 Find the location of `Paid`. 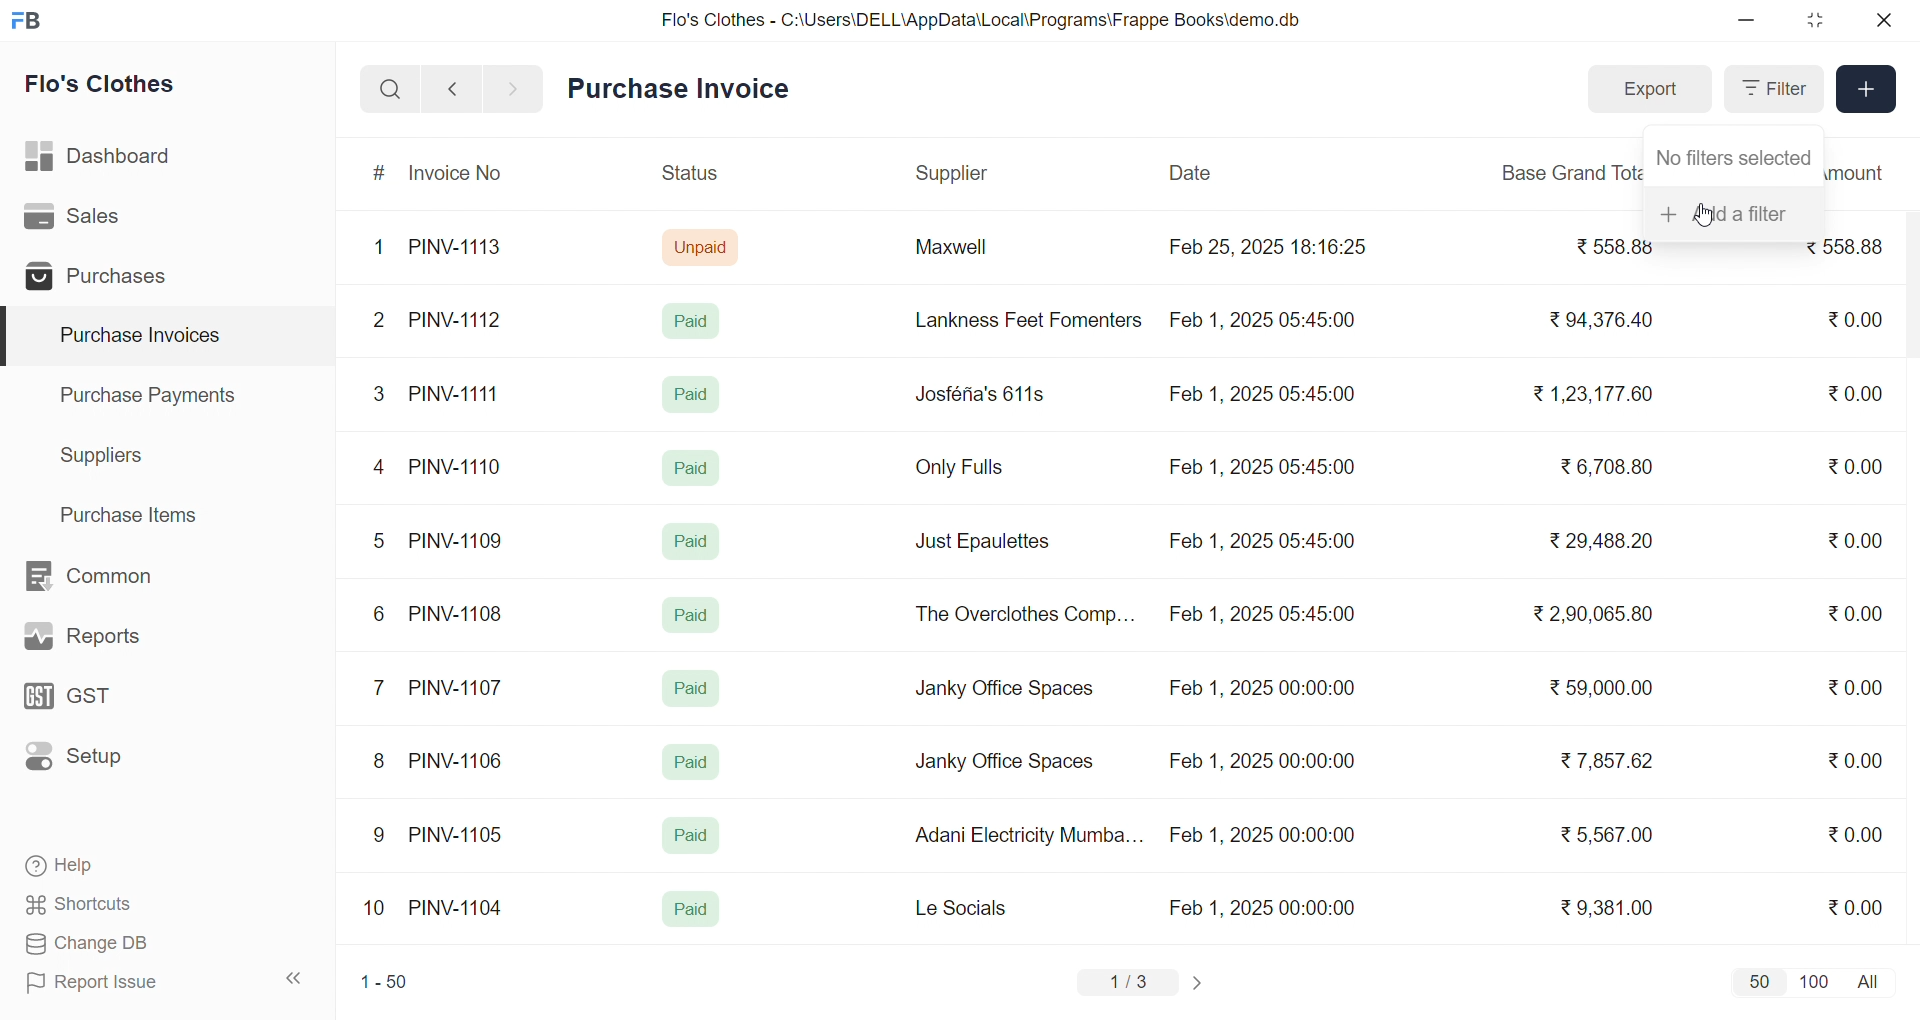

Paid is located at coordinates (696, 320).